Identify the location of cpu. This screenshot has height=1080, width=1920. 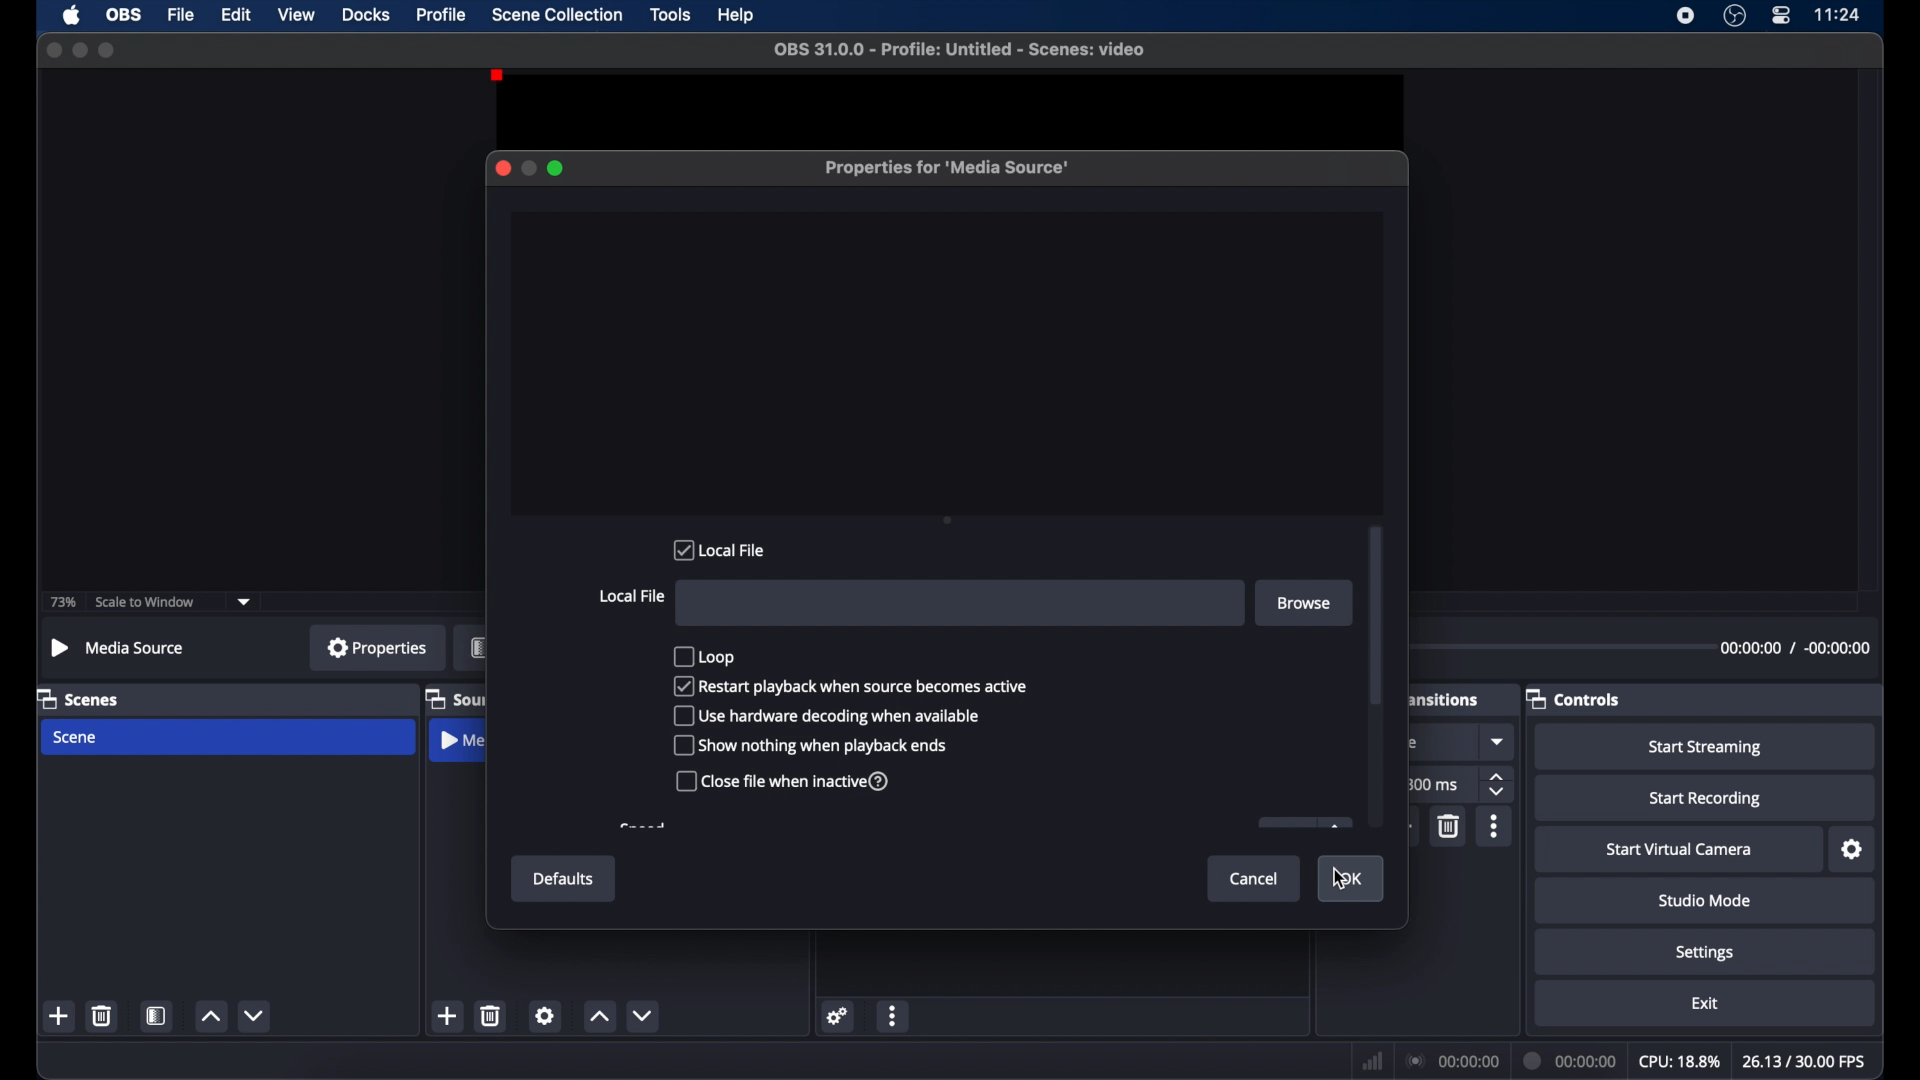
(1678, 1062).